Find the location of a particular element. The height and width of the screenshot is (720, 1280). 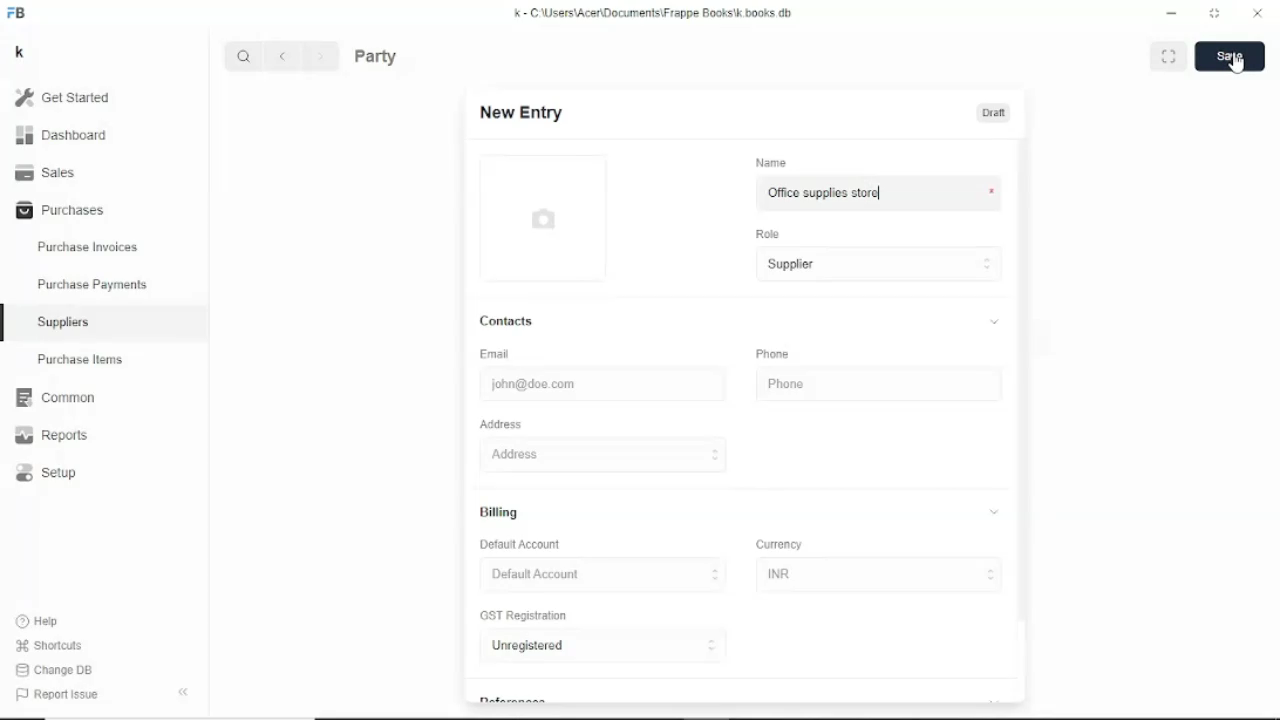

Draft is located at coordinates (995, 114).